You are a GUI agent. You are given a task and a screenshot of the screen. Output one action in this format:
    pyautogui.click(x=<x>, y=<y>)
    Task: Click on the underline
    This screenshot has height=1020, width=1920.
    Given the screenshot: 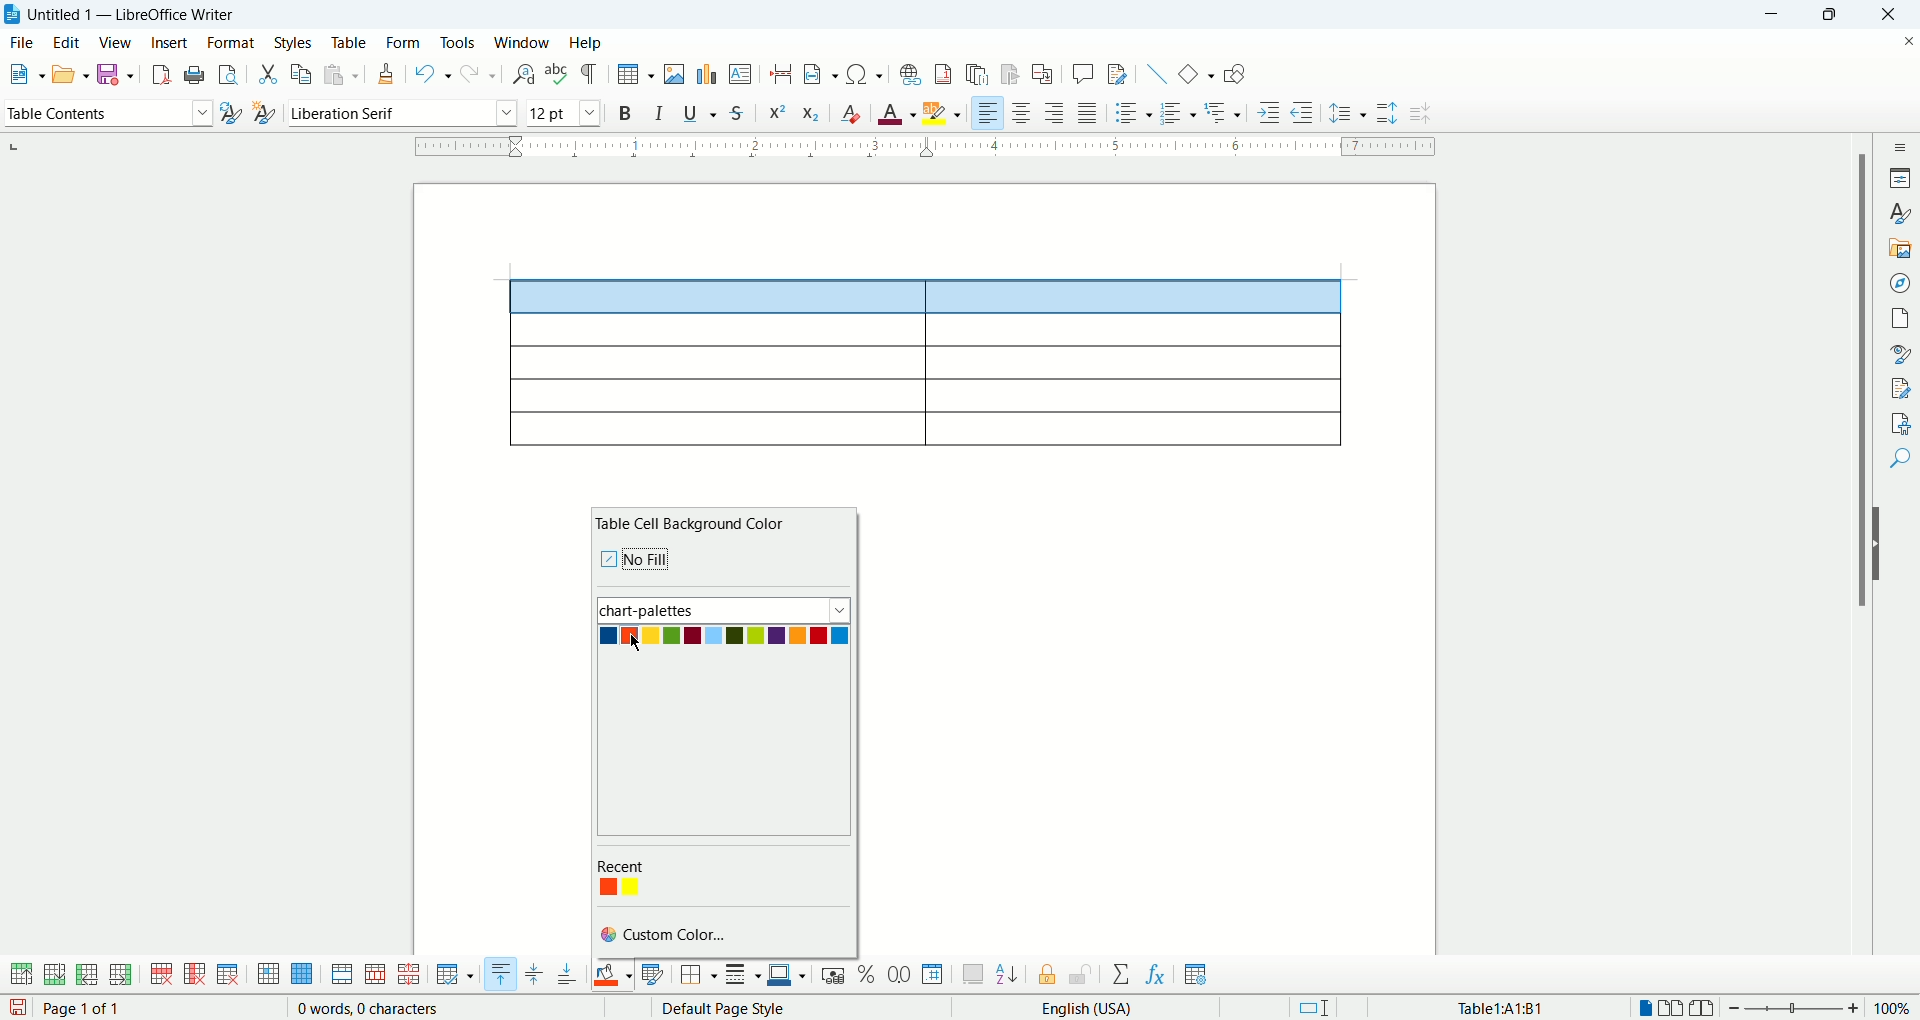 What is the action you would take?
    pyautogui.click(x=700, y=110)
    